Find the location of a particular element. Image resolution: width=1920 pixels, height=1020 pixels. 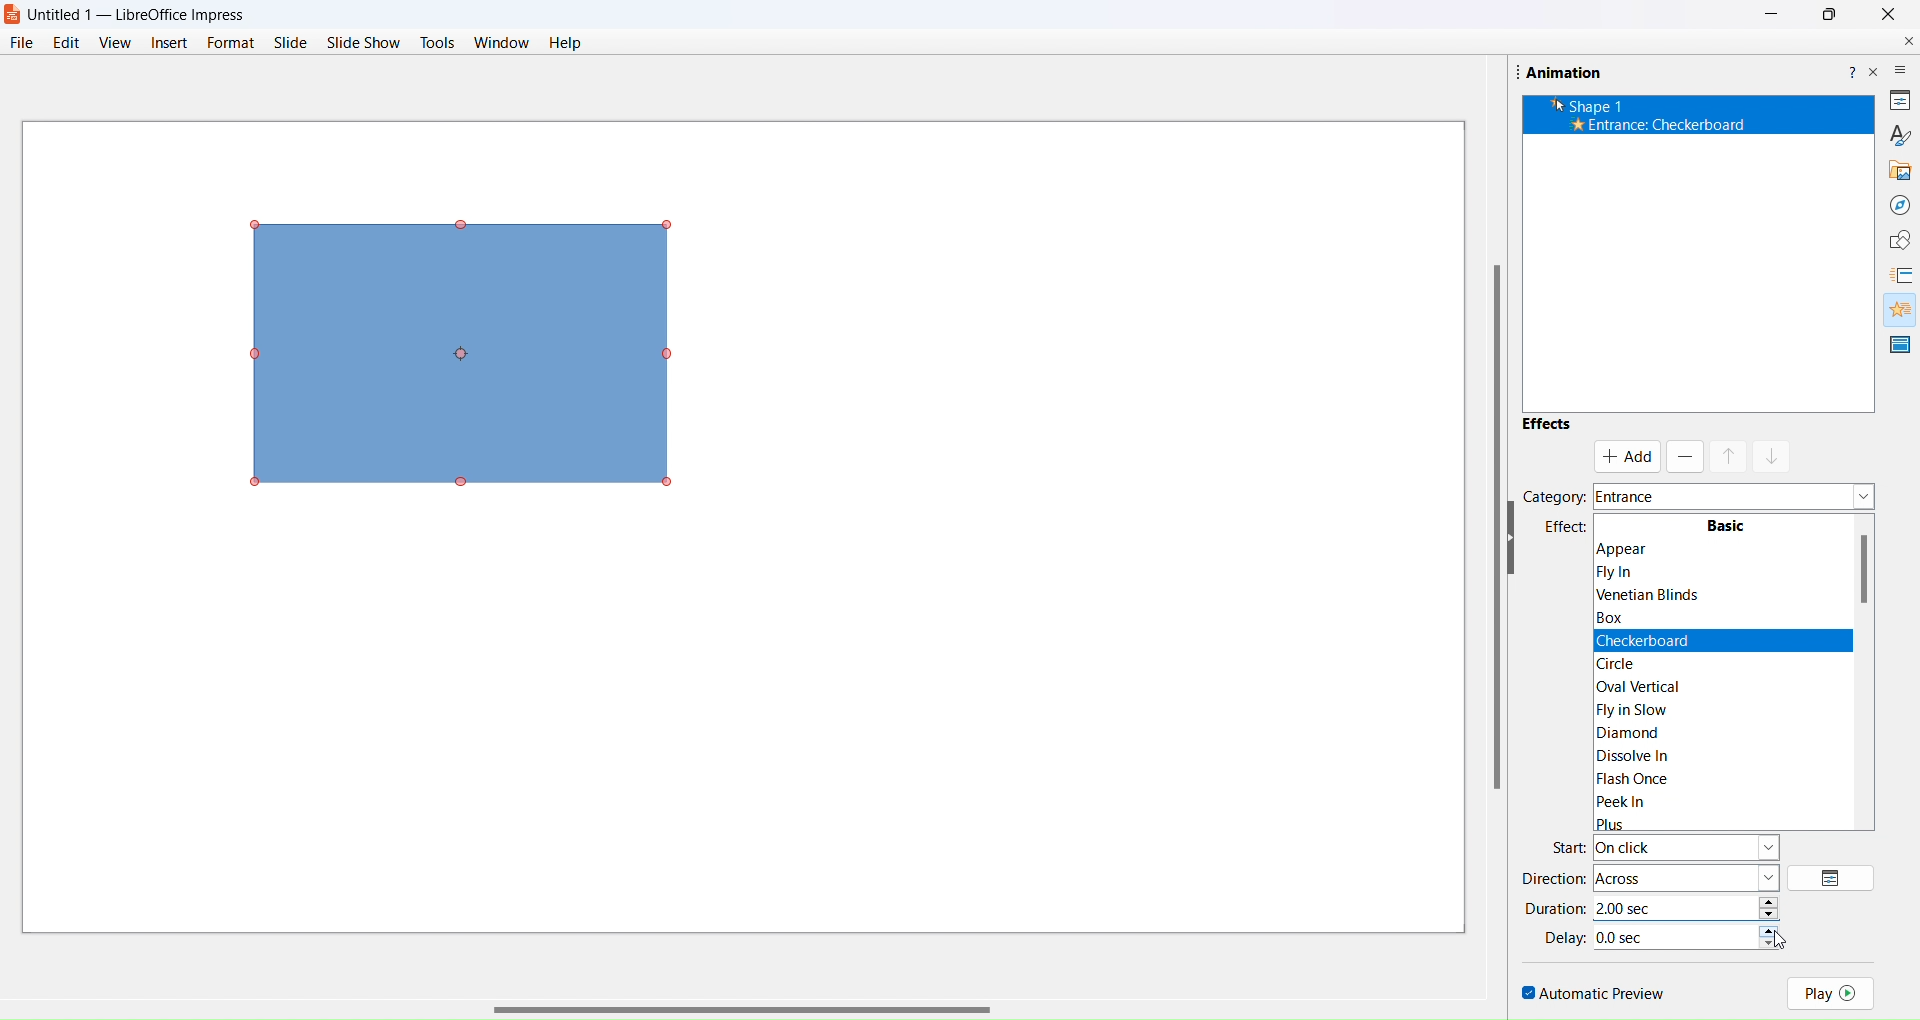

object is located at coordinates (475, 351).